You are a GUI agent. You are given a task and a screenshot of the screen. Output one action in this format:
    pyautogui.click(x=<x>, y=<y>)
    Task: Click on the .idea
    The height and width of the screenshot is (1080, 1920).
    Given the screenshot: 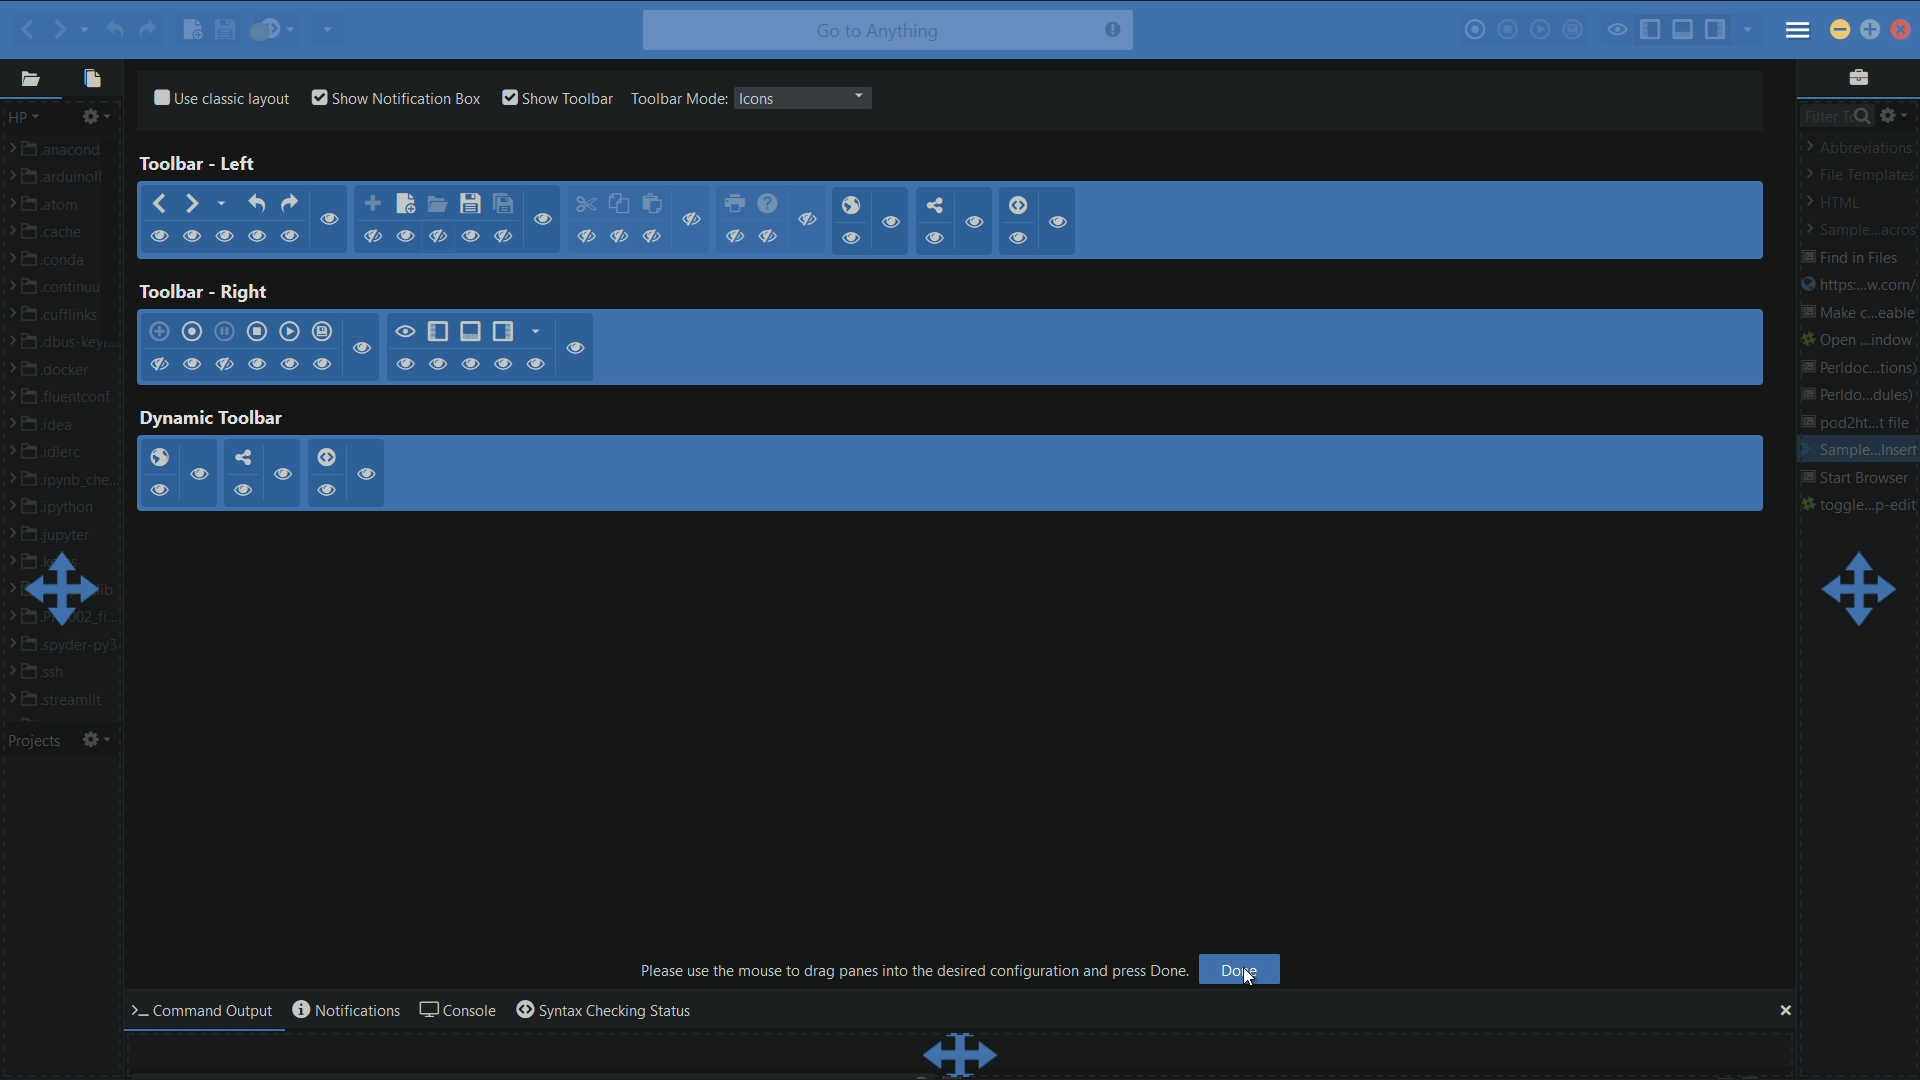 What is the action you would take?
    pyautogui.click(x=57, y=424)
    